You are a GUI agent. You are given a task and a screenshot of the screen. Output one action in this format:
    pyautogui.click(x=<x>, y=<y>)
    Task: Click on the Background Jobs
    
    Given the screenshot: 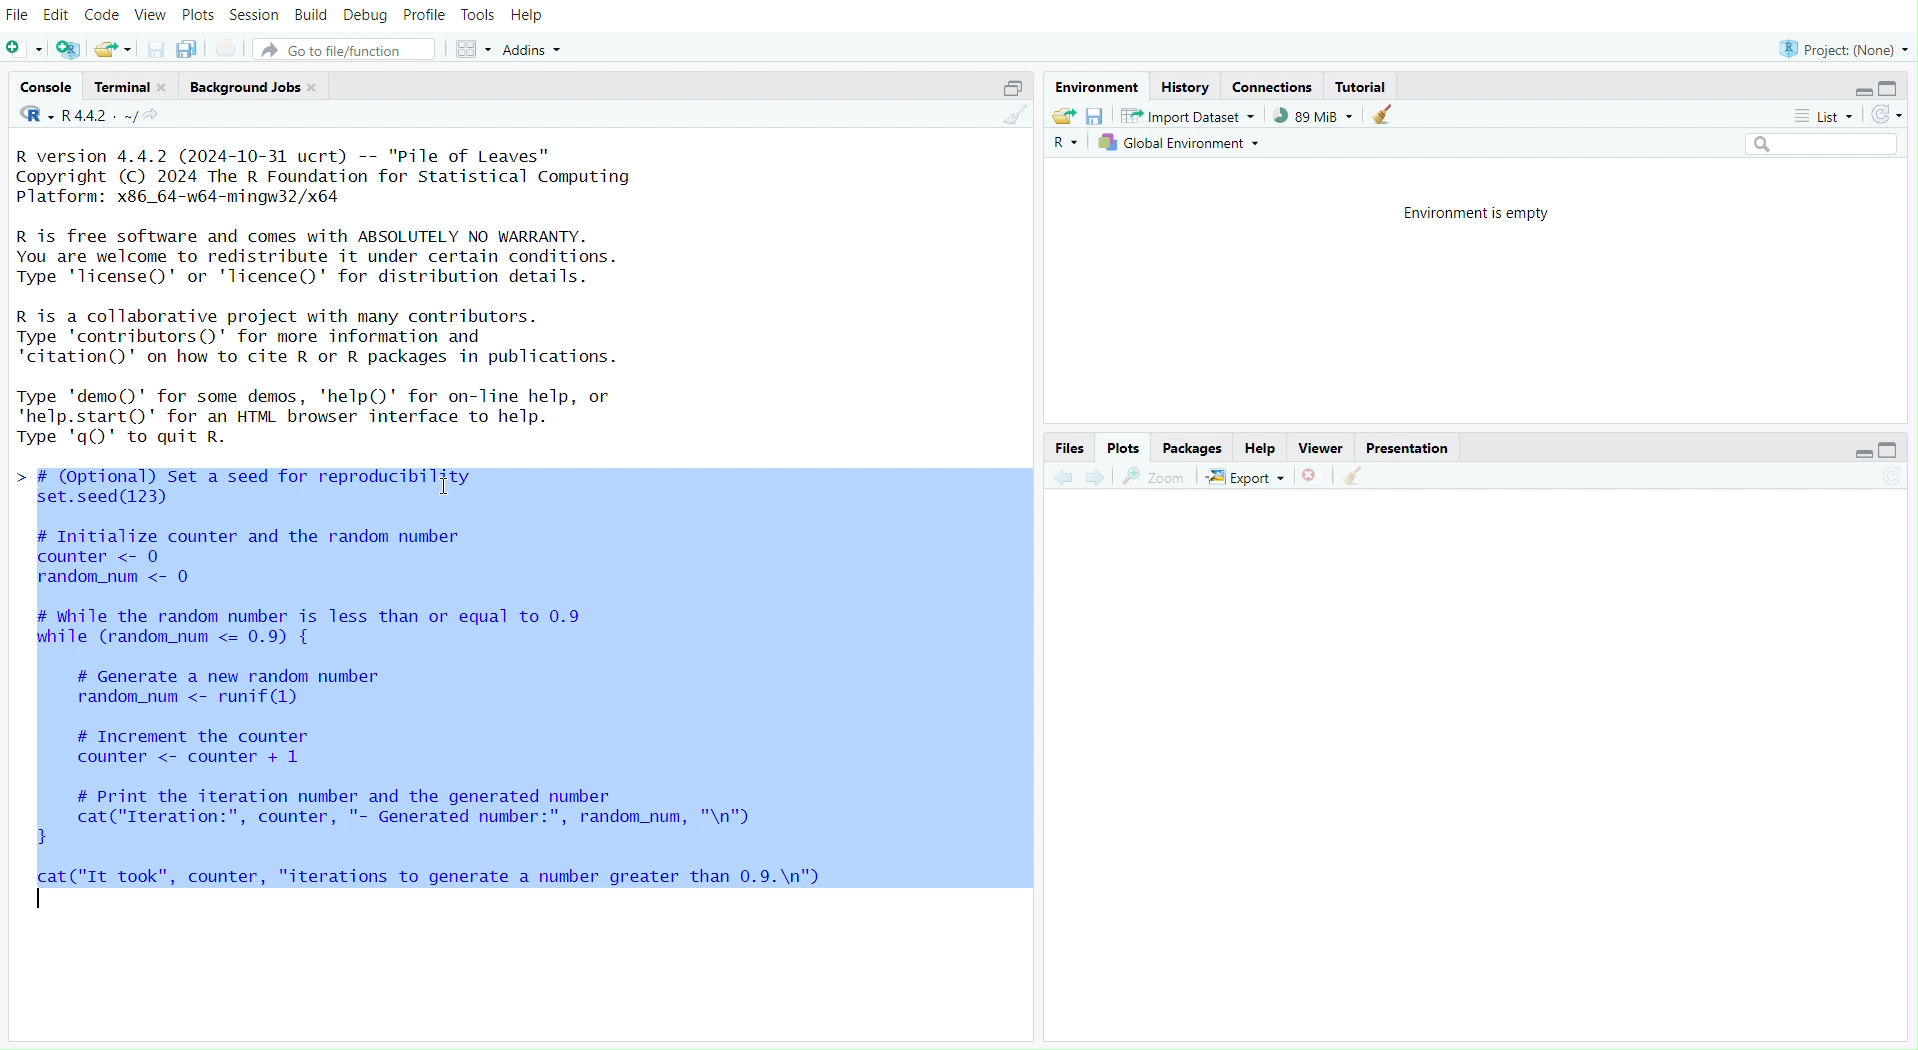 What is the action you would take?
    pyautogui.click(x=251, y=87)
    